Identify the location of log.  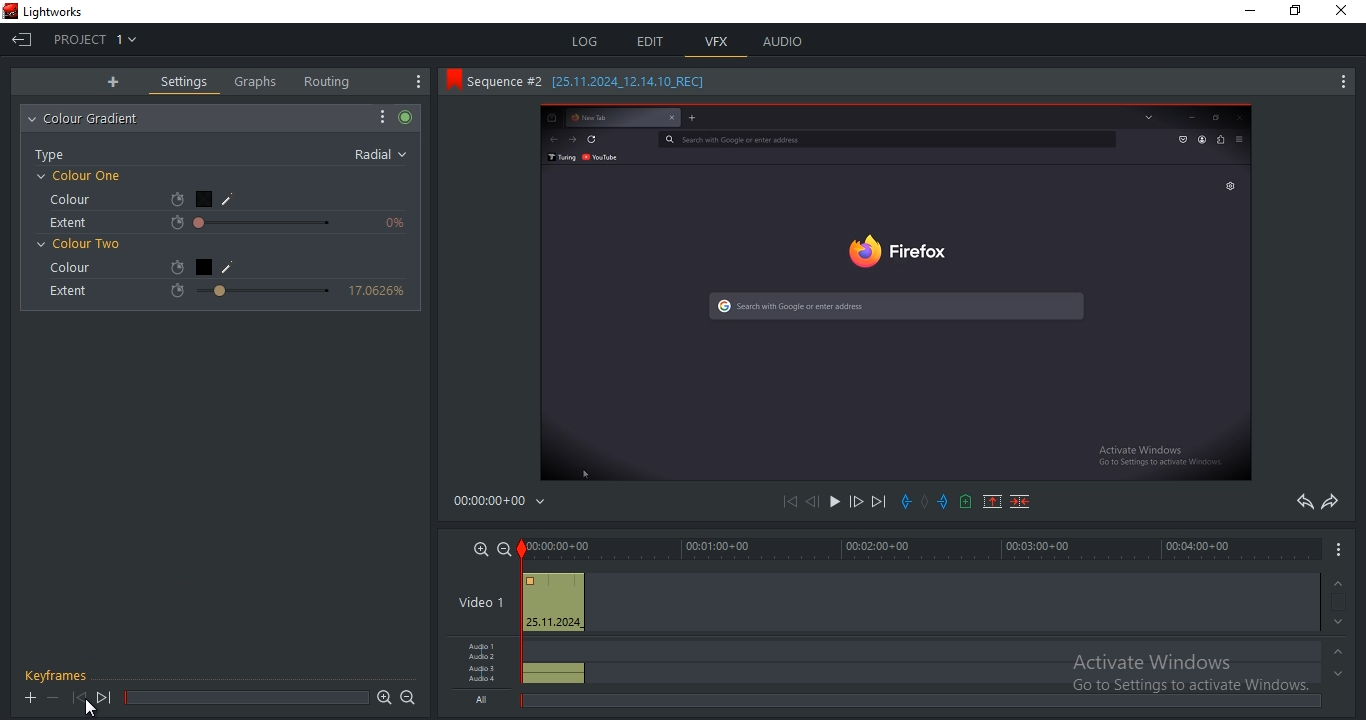
(585, 43).